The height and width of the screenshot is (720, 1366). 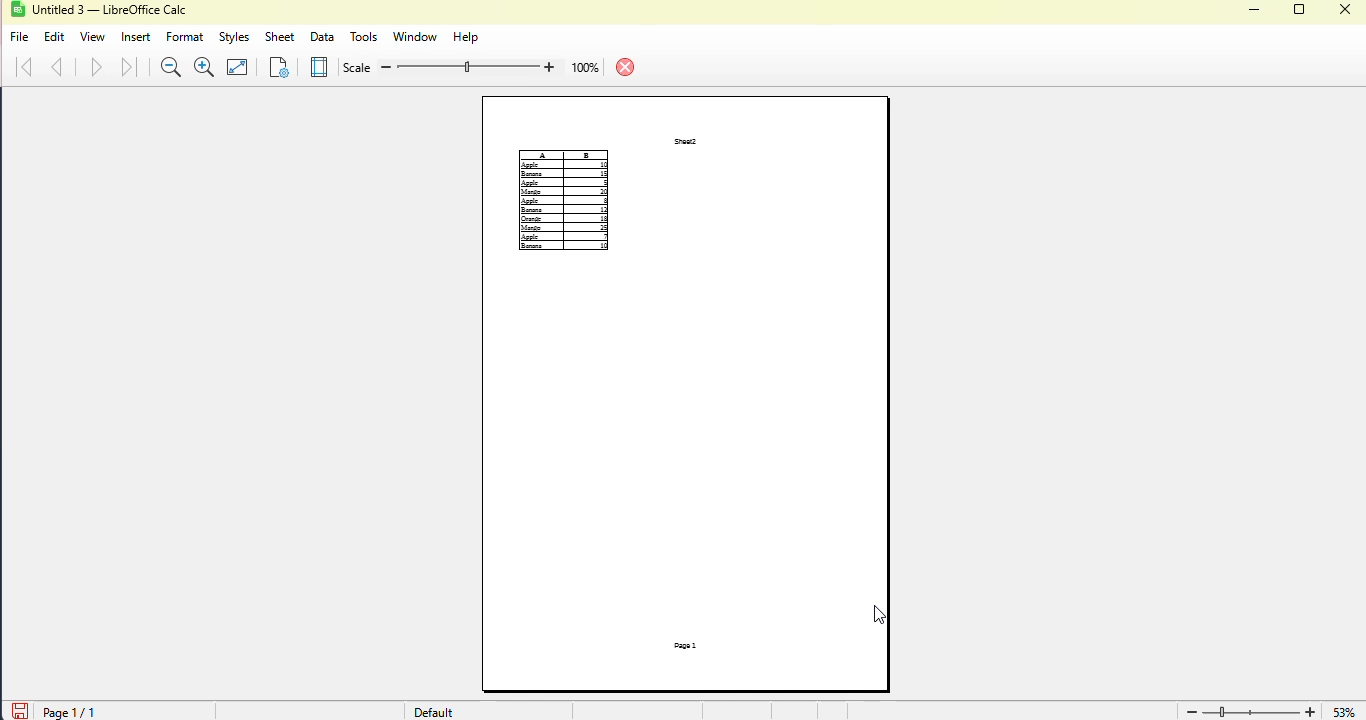 What do you see at coordinates (320, 67) in the screenshot?
I see `margins` at bounding box center [320, 67].